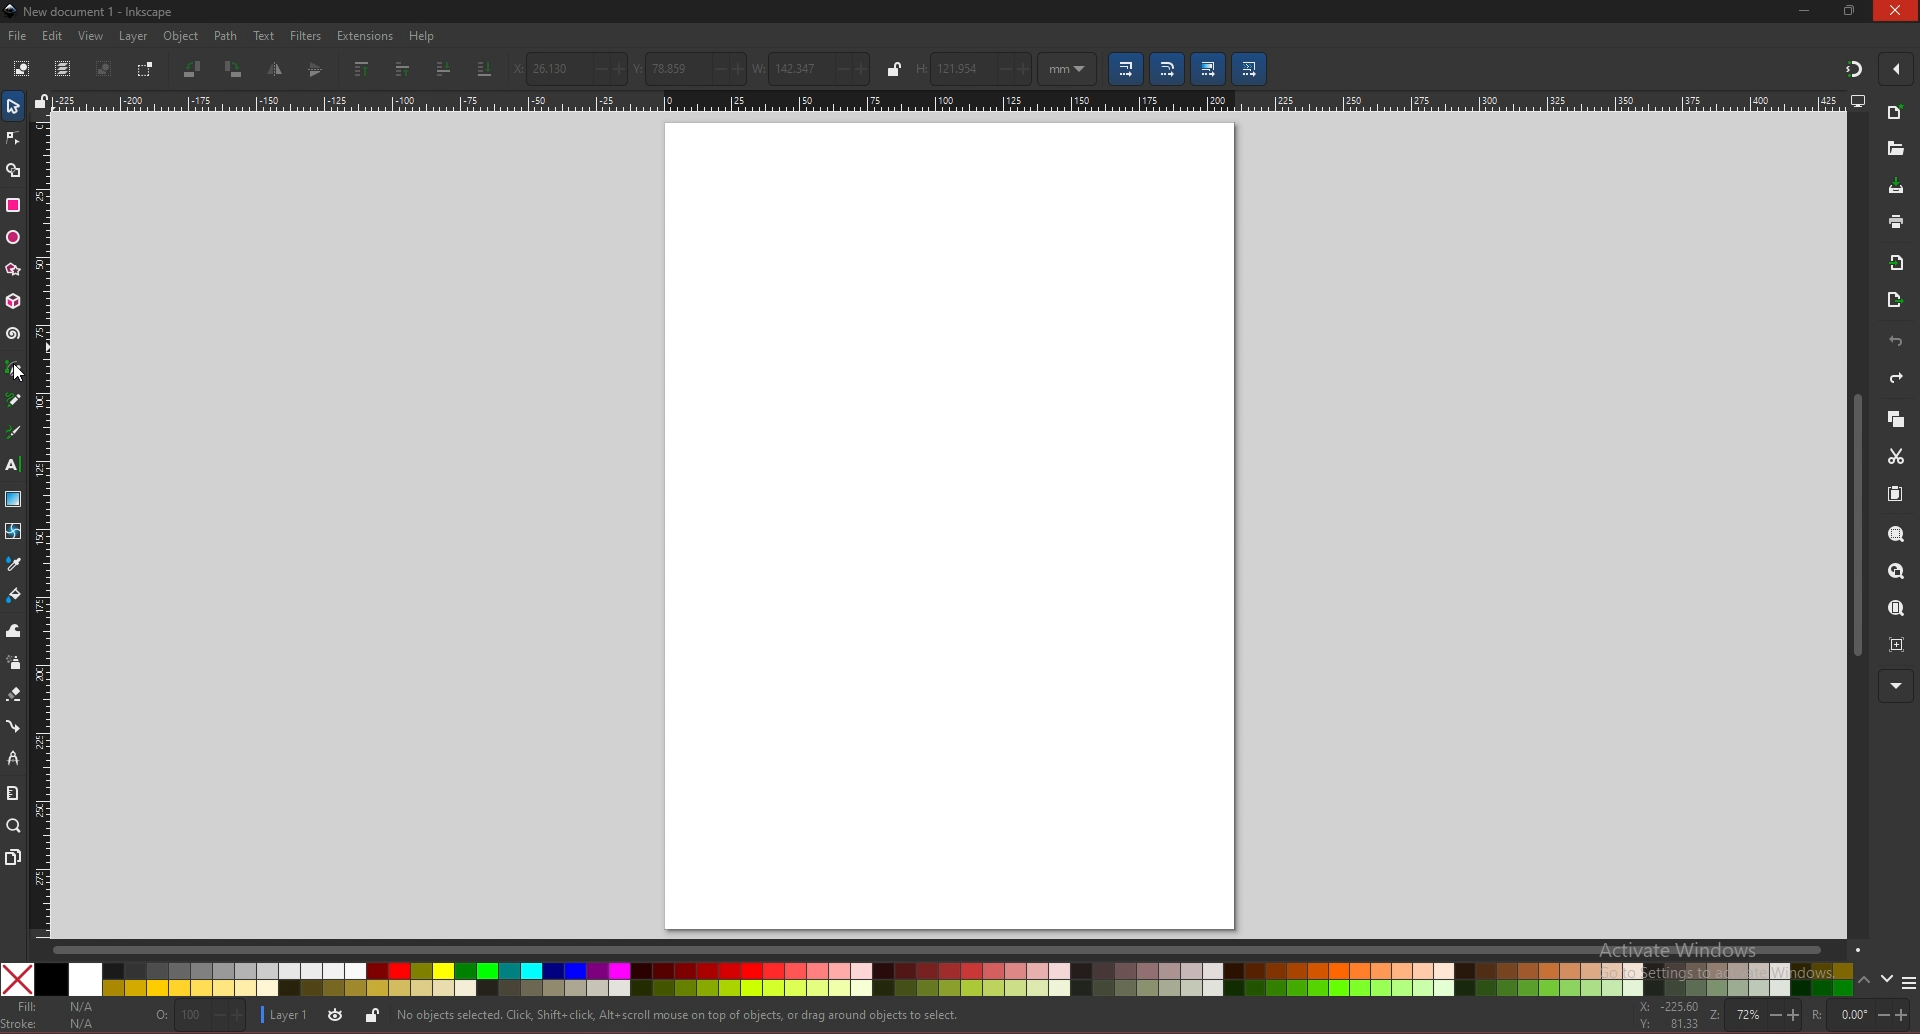  What do you see at coordinates (1251, 67) in the screenshot?
I see `move pattern` at bounding box center [1251, 67].